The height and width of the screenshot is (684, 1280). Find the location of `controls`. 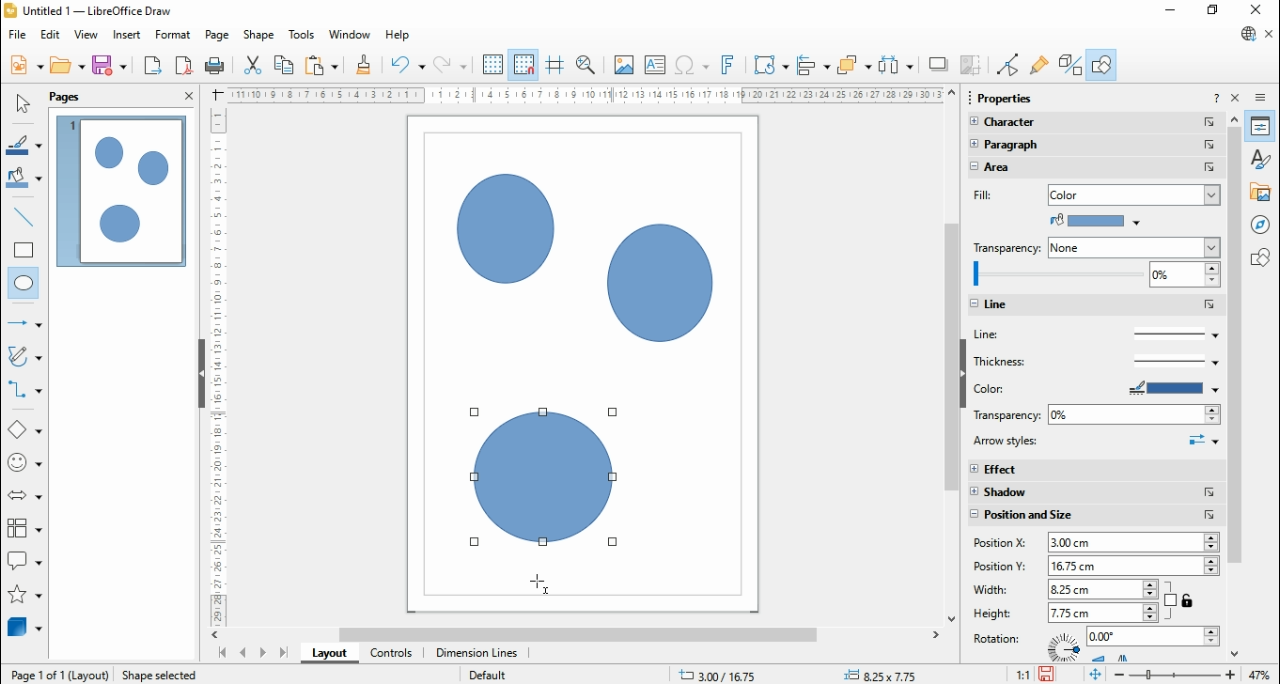

controls is located at coordinates (390, 654).